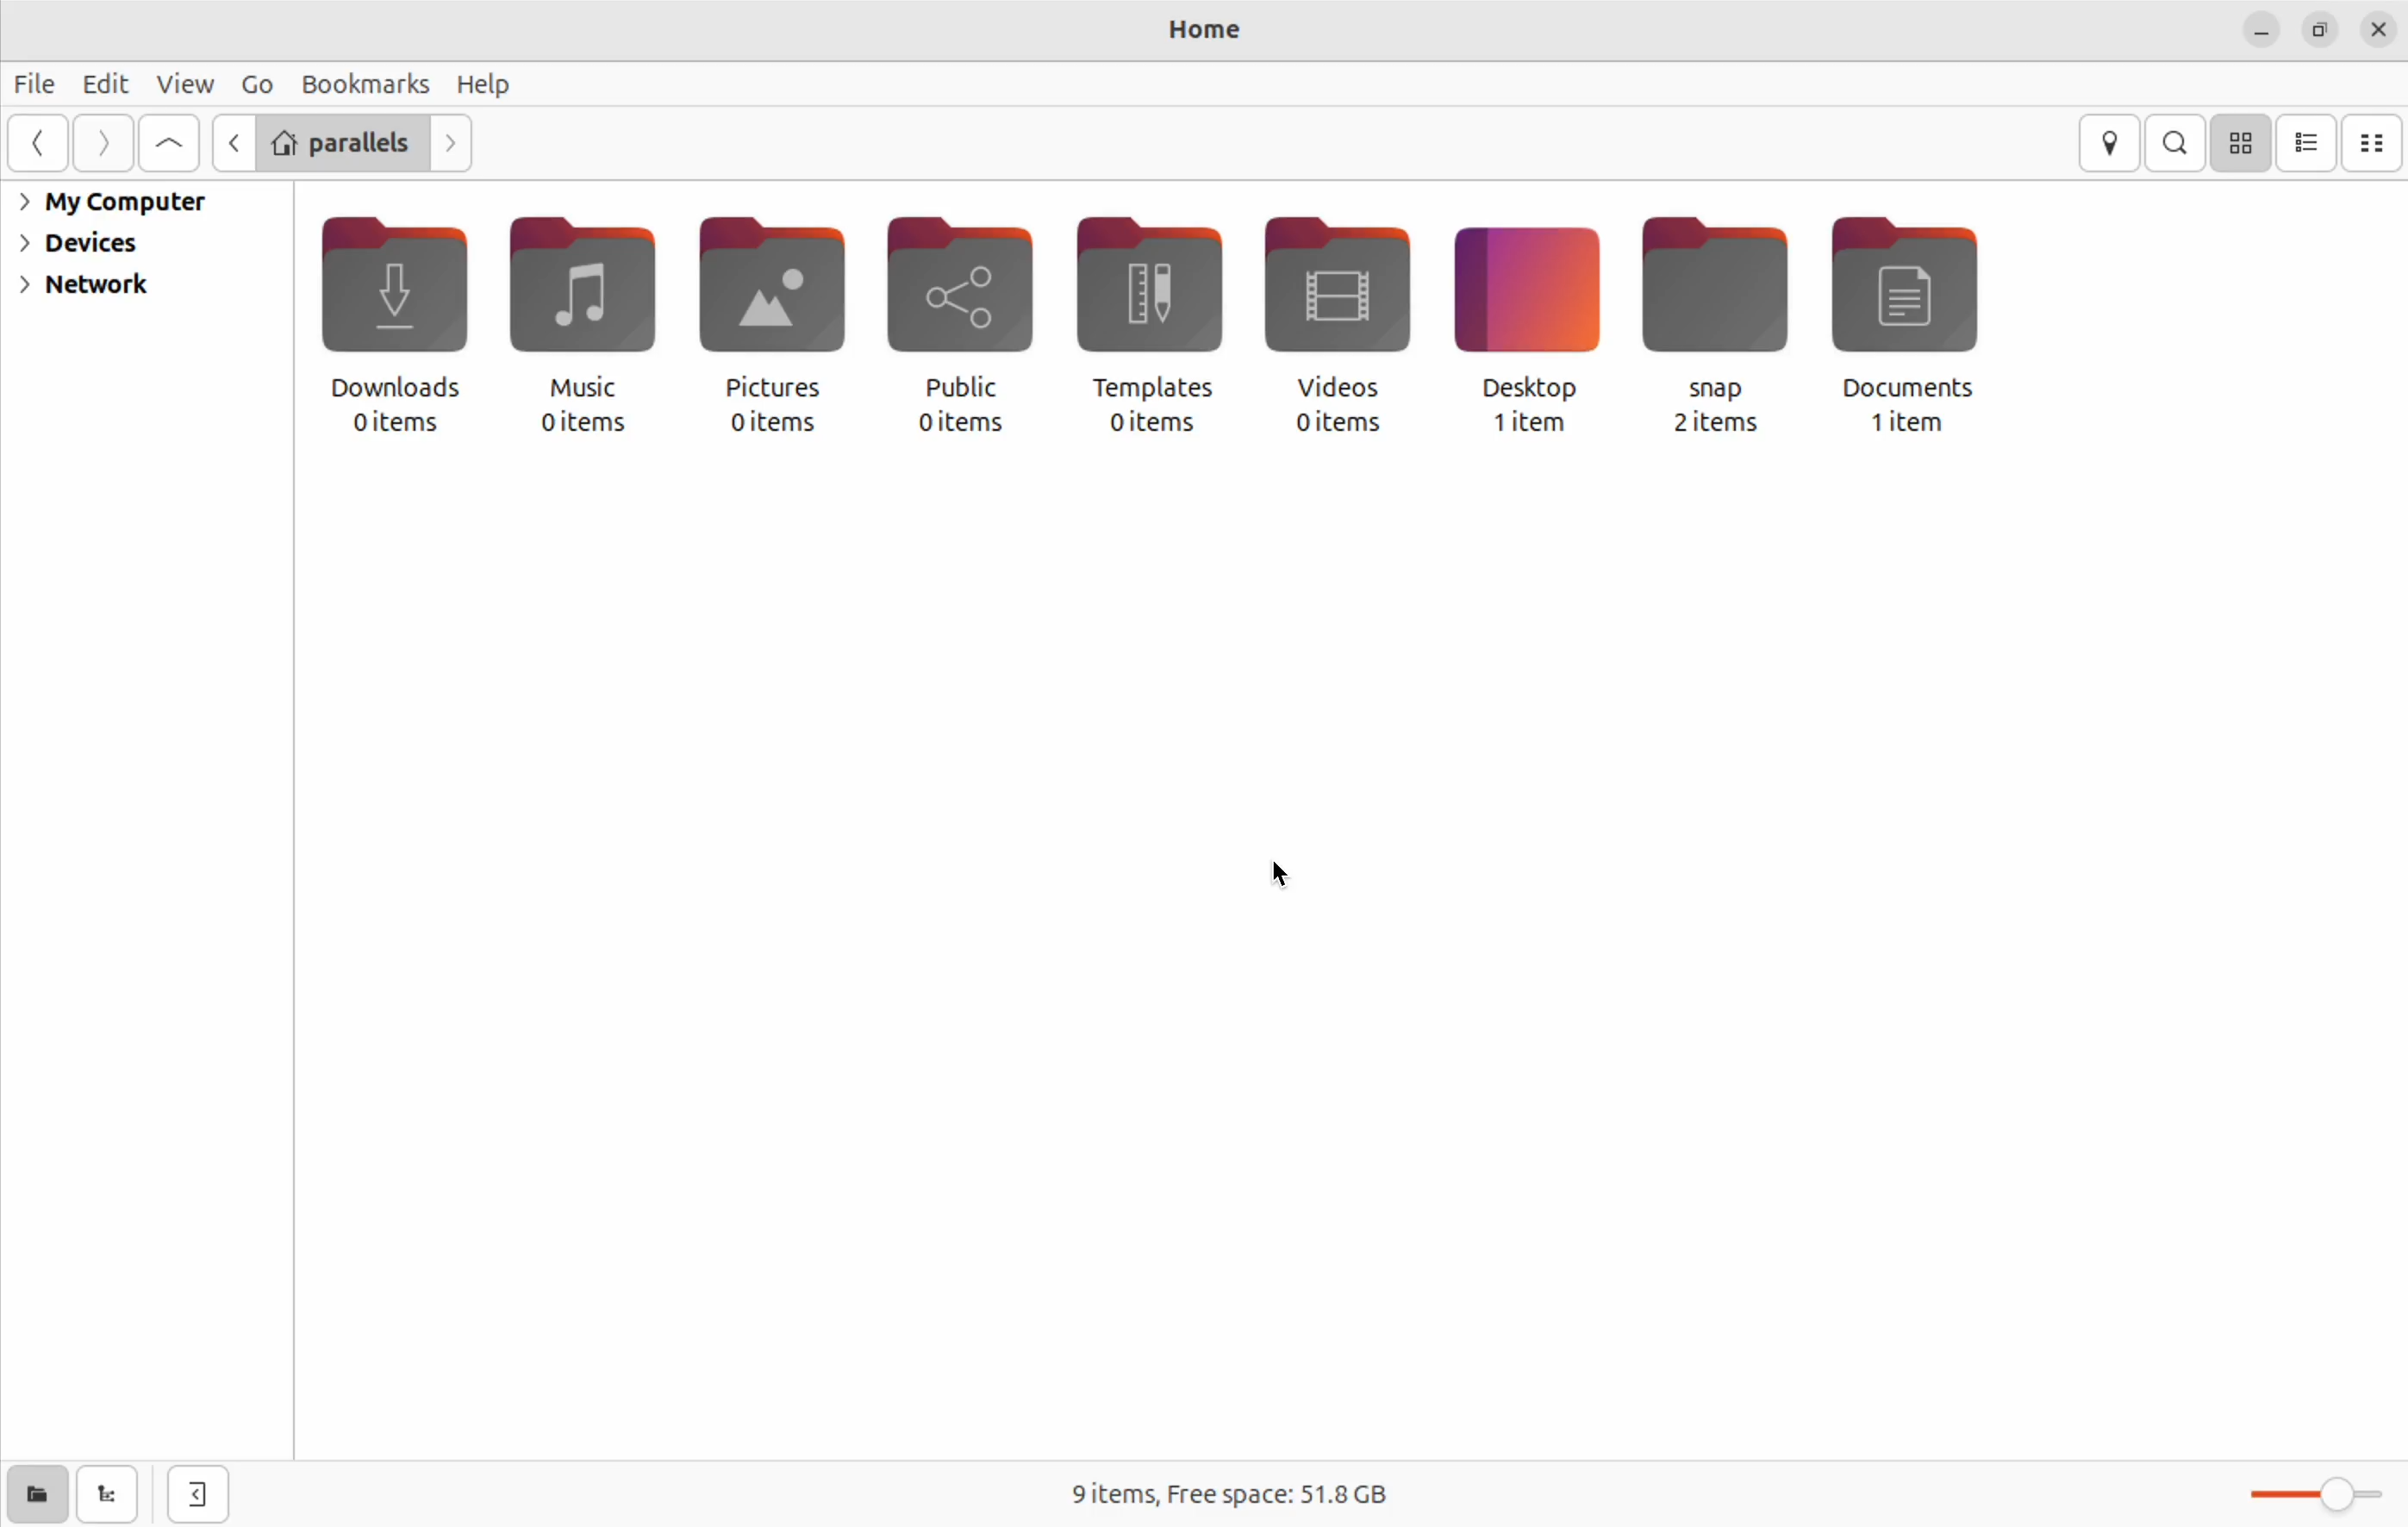  Describe the element at coordinates (390, 330) in the screenshot. I see `Downloads 0 items` at that location.